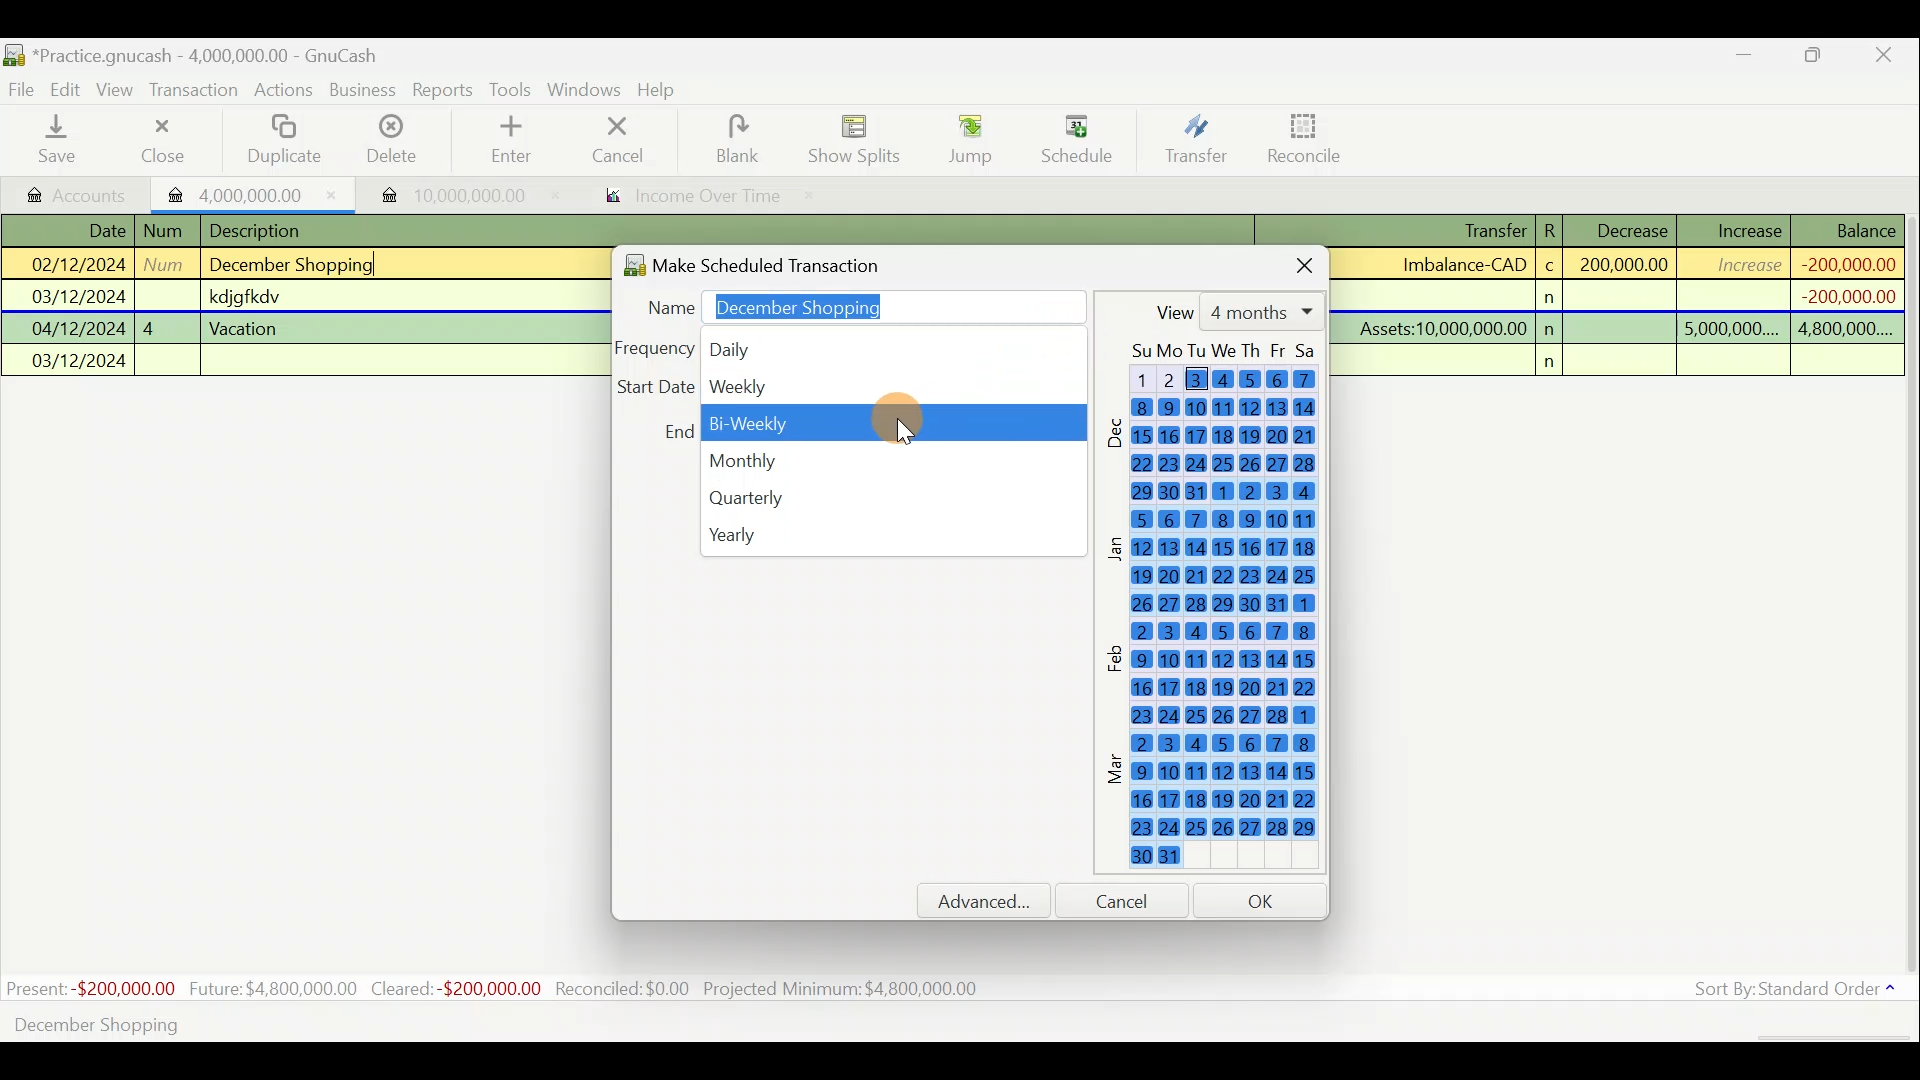  I want to click on Help, so click(664, 90).